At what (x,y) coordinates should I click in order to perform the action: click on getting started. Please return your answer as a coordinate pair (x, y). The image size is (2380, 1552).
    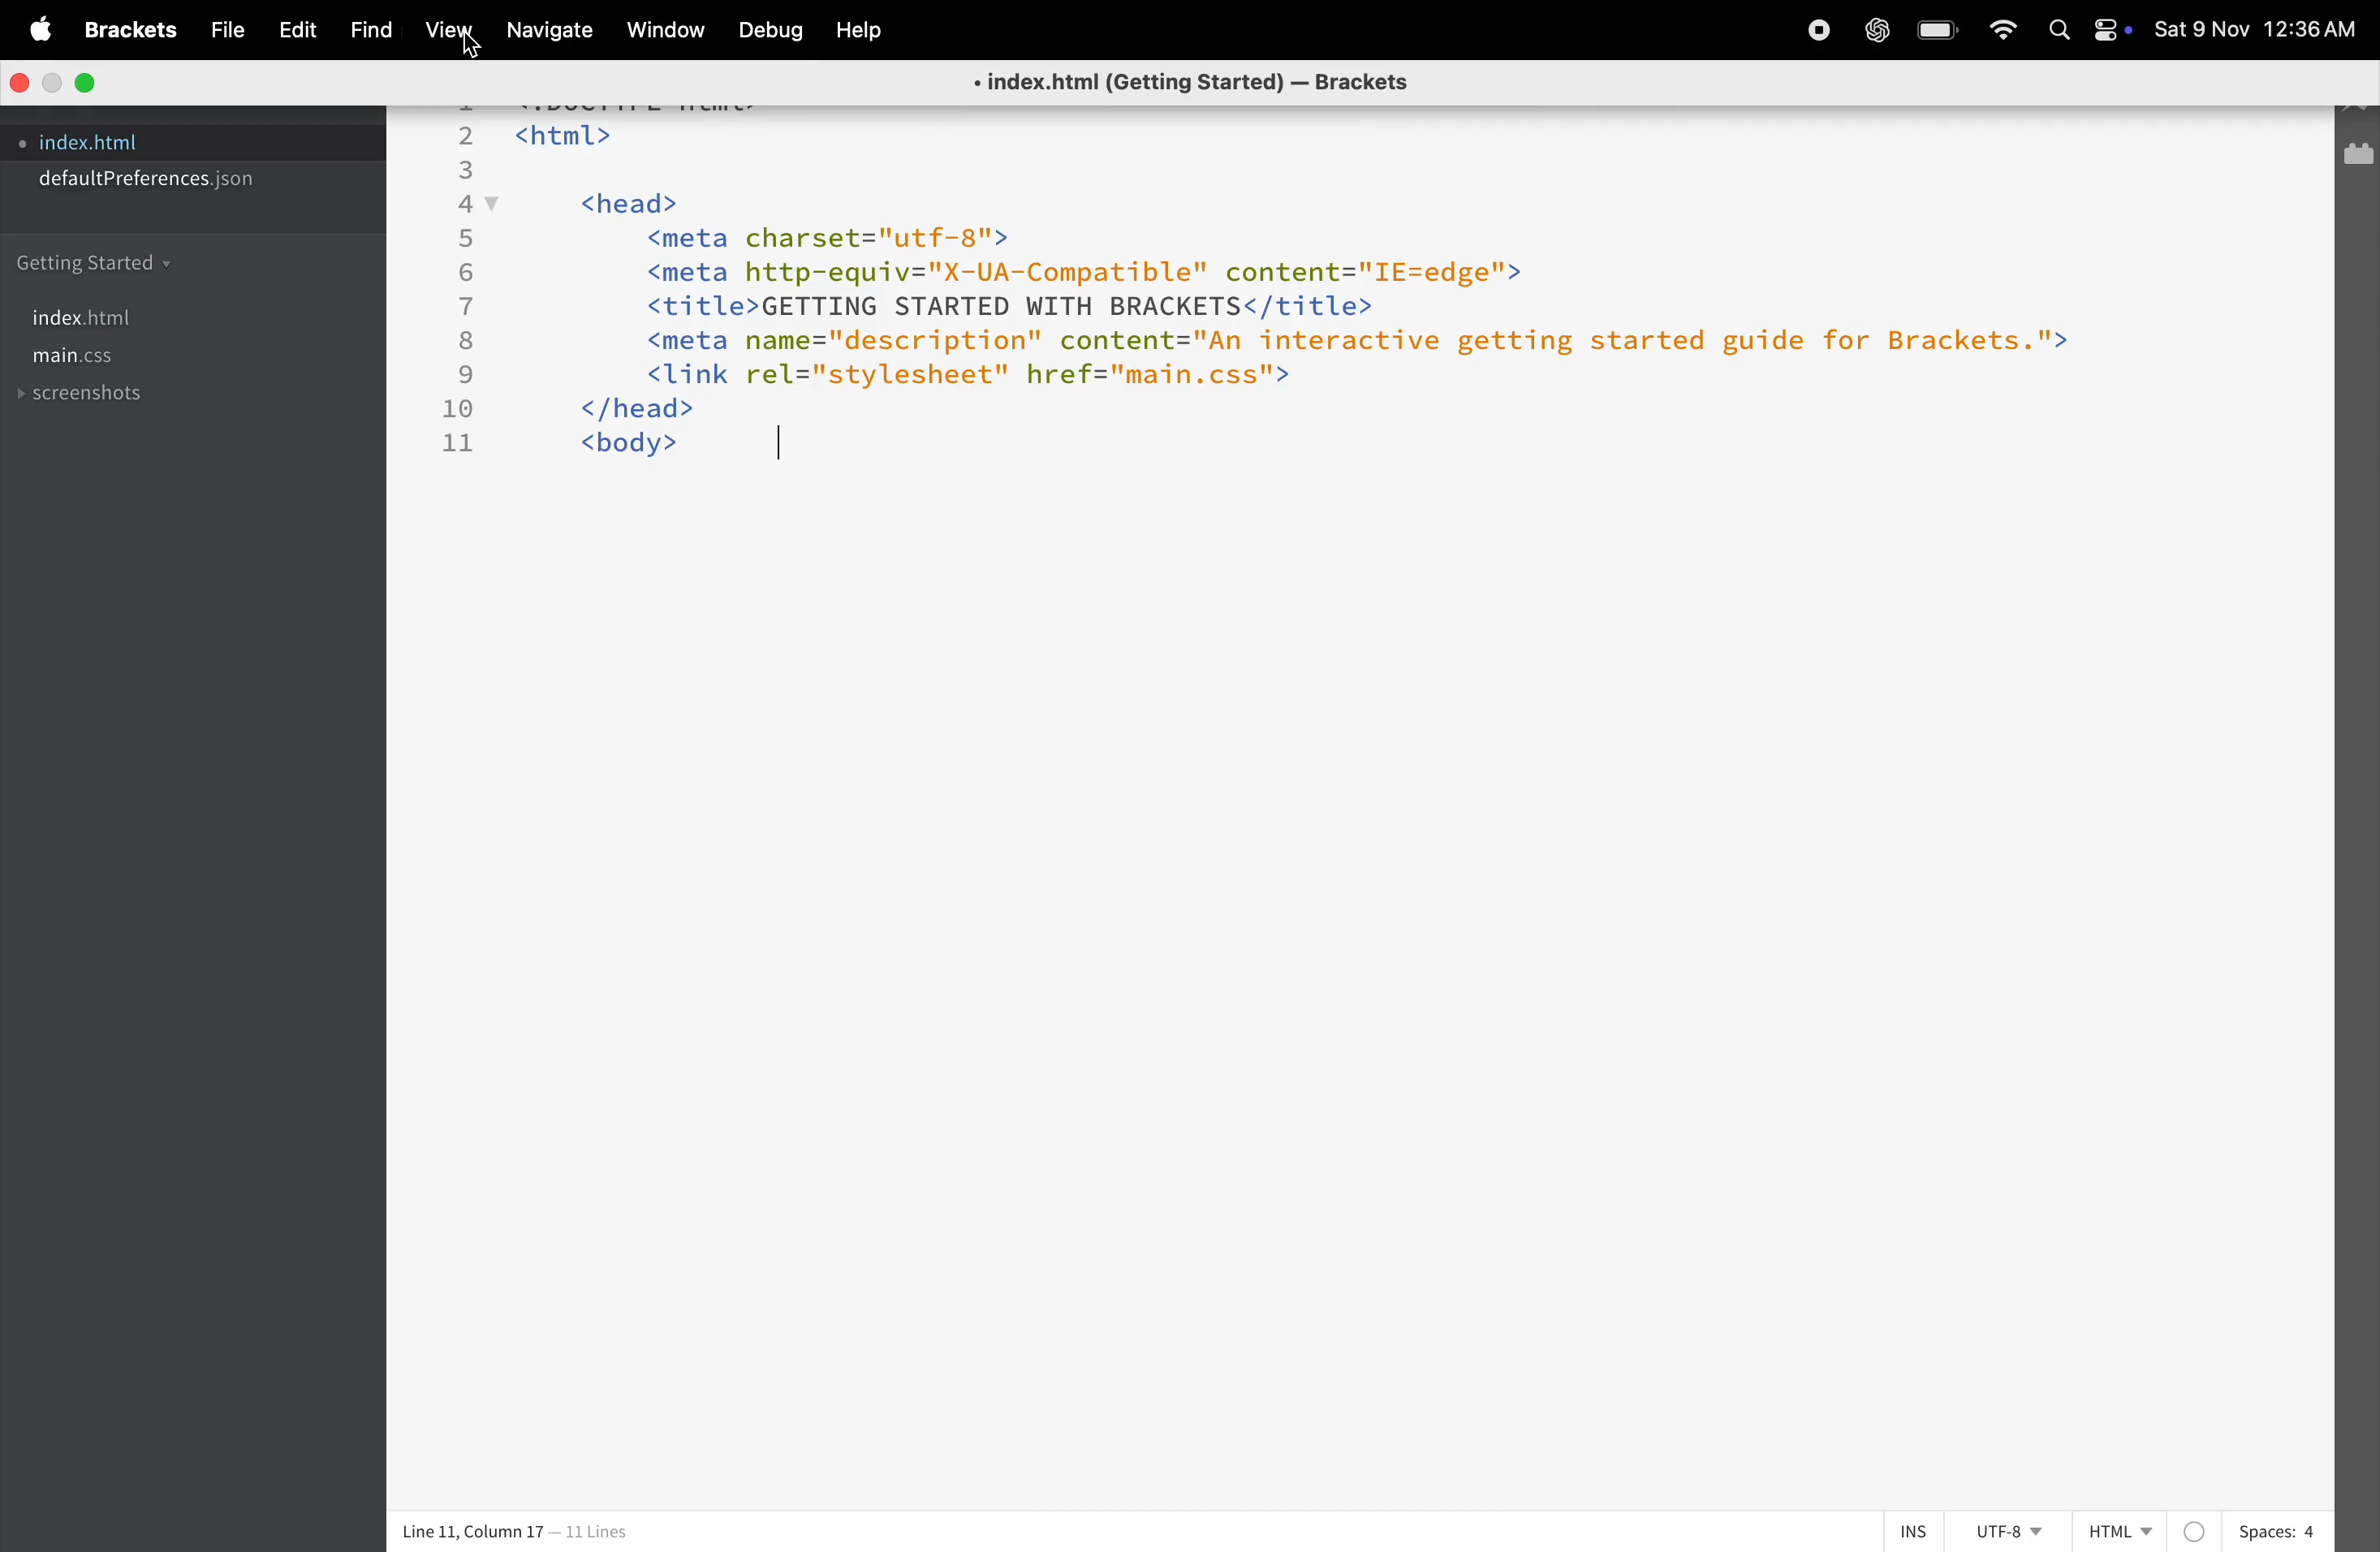
    Looking at the image, I should click on (105, 258).